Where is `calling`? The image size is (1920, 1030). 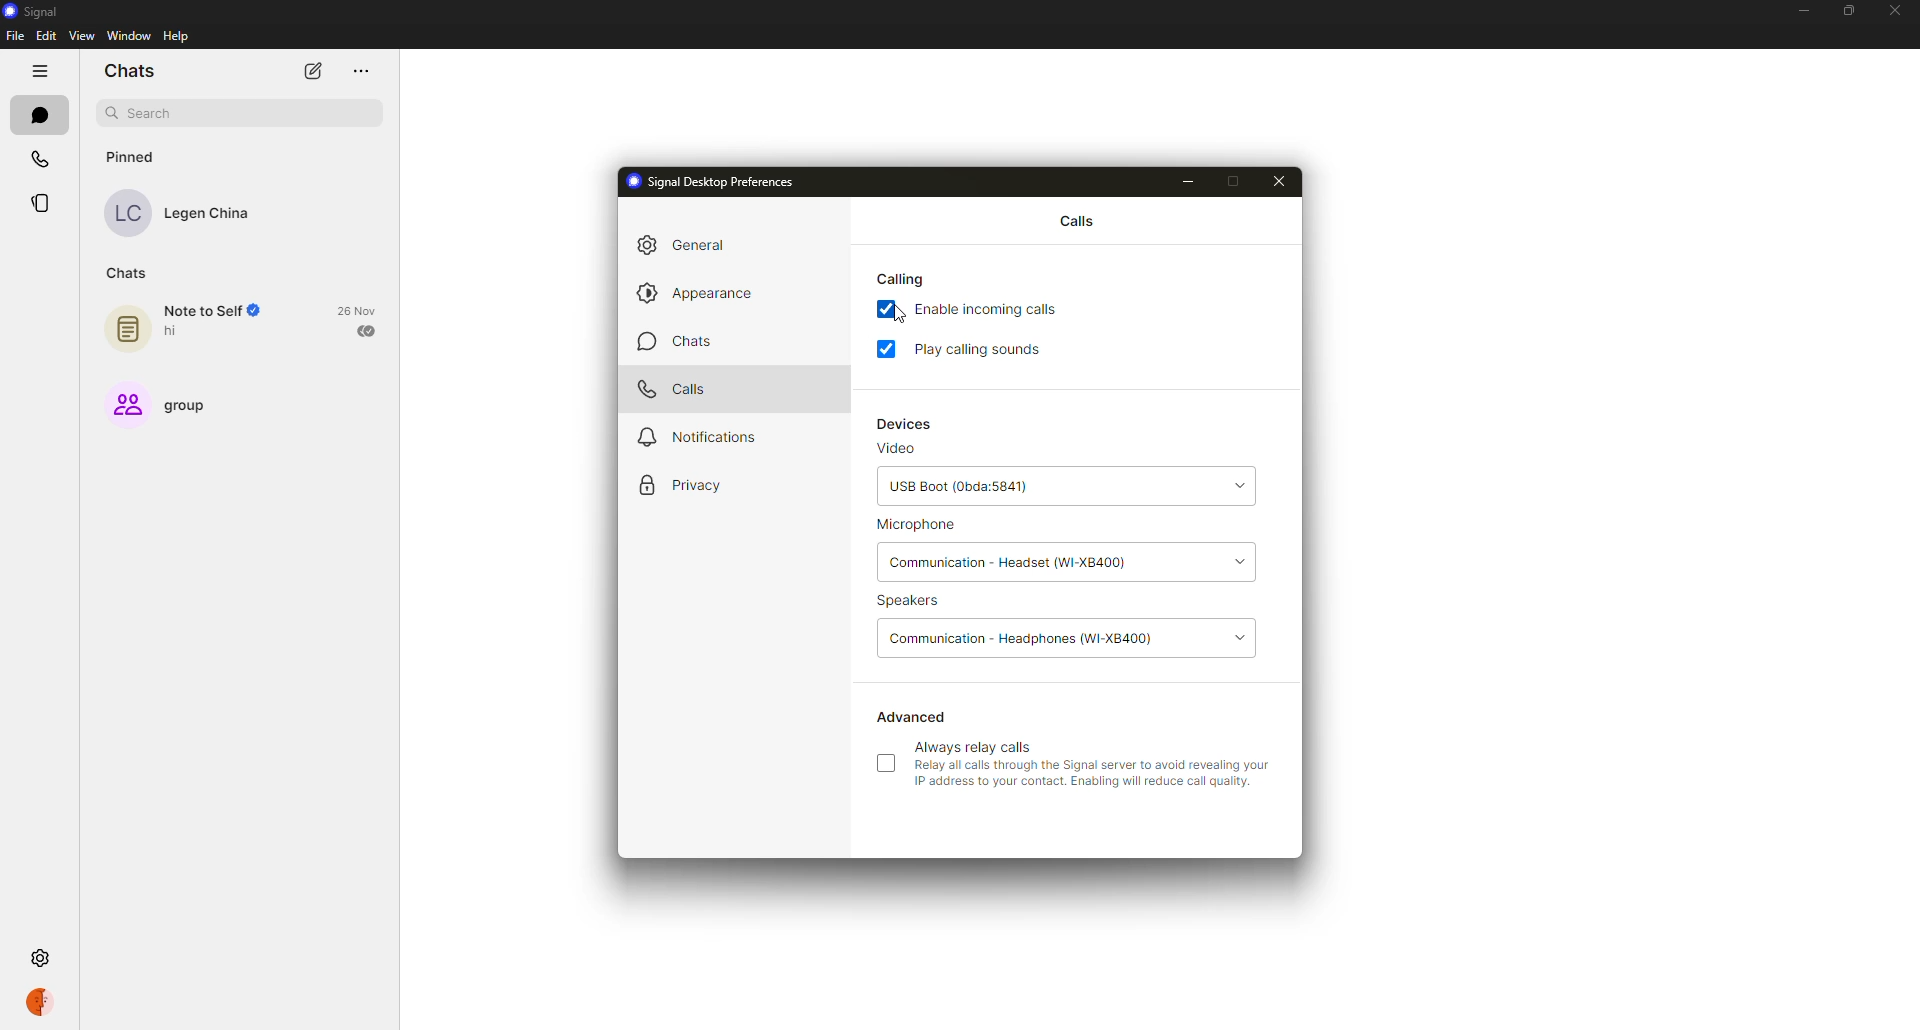 calling is located at coordinates (904, 279).